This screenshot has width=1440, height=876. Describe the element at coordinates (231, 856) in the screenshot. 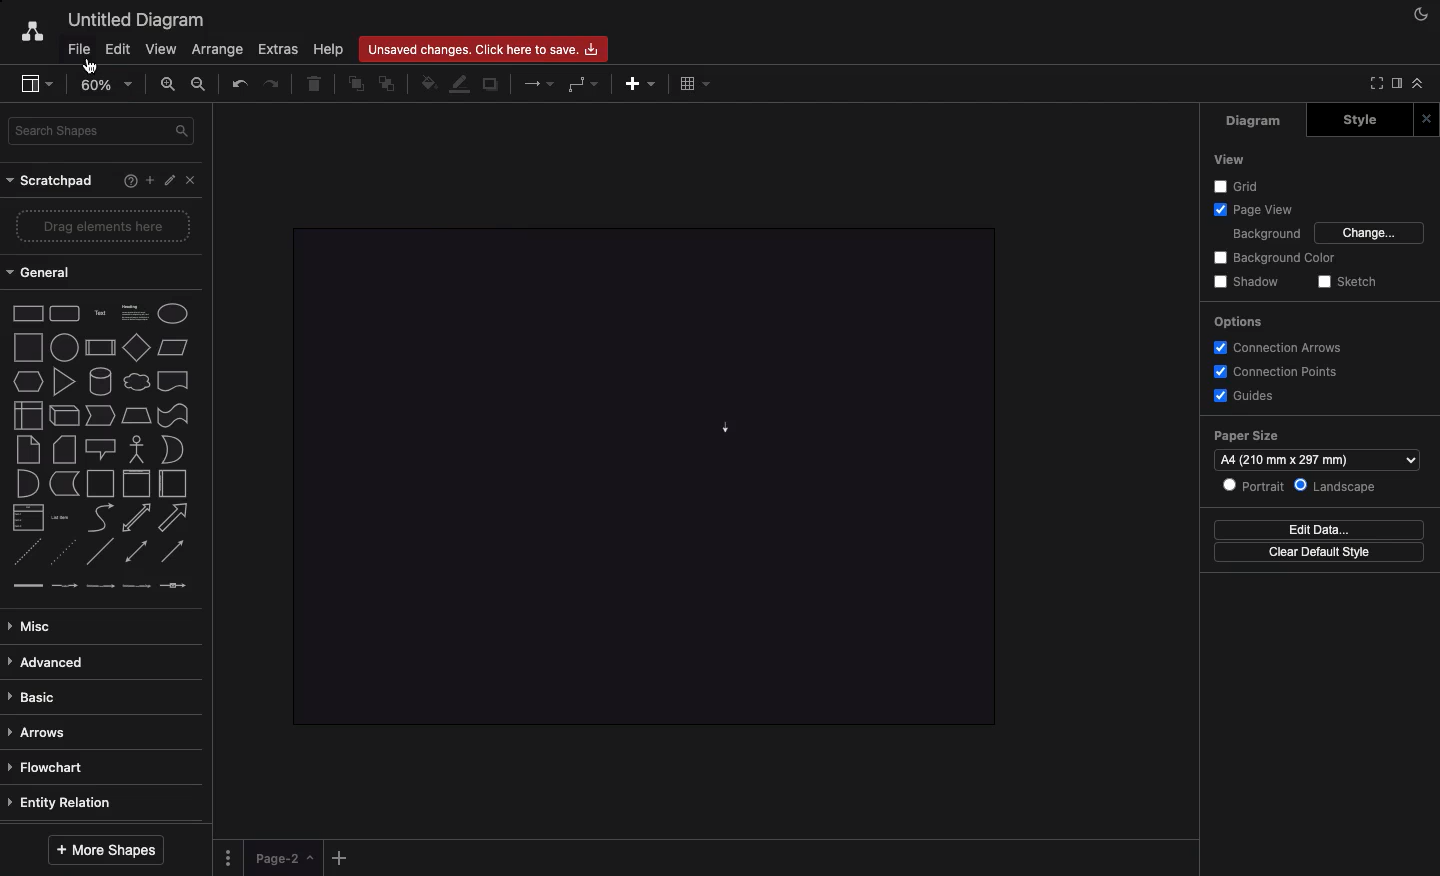

I see `Options` at that location.